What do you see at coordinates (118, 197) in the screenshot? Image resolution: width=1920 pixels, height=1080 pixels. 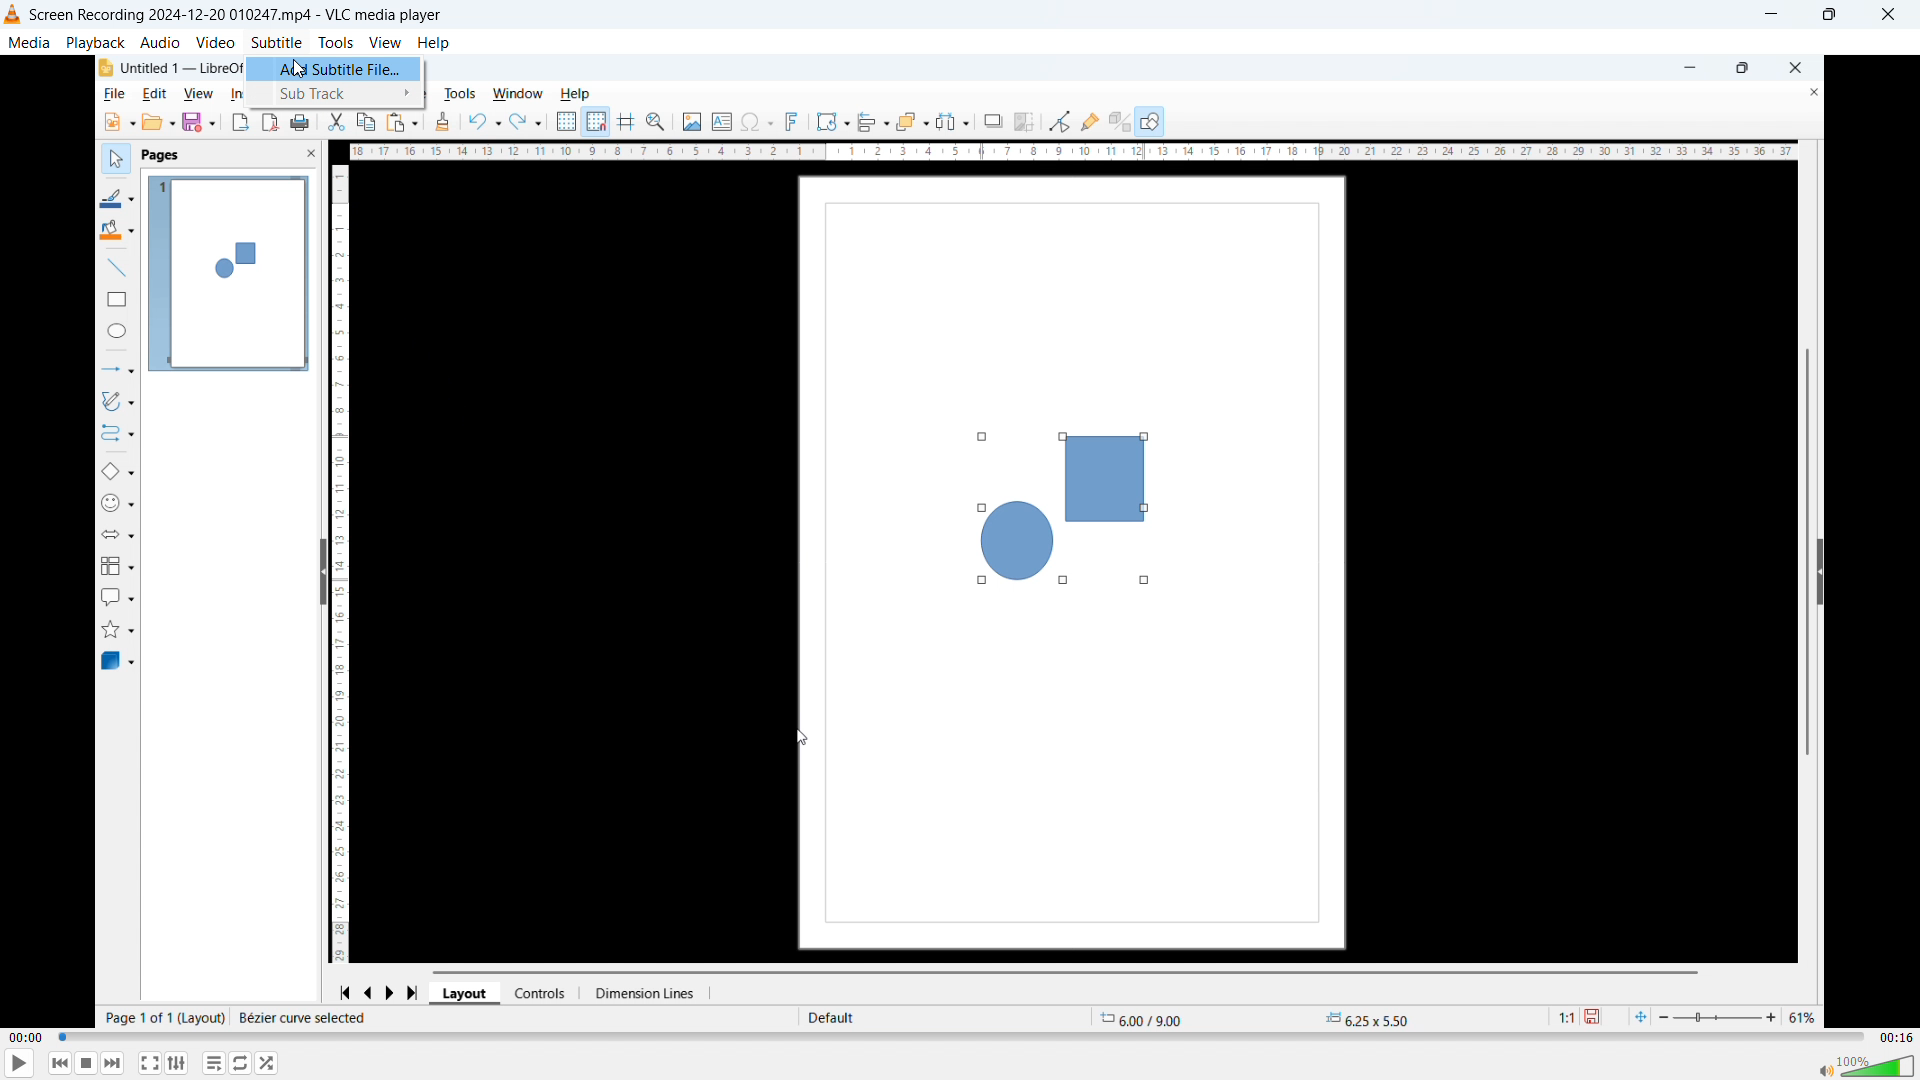 I see `line color` at bounding box center [118, 197].